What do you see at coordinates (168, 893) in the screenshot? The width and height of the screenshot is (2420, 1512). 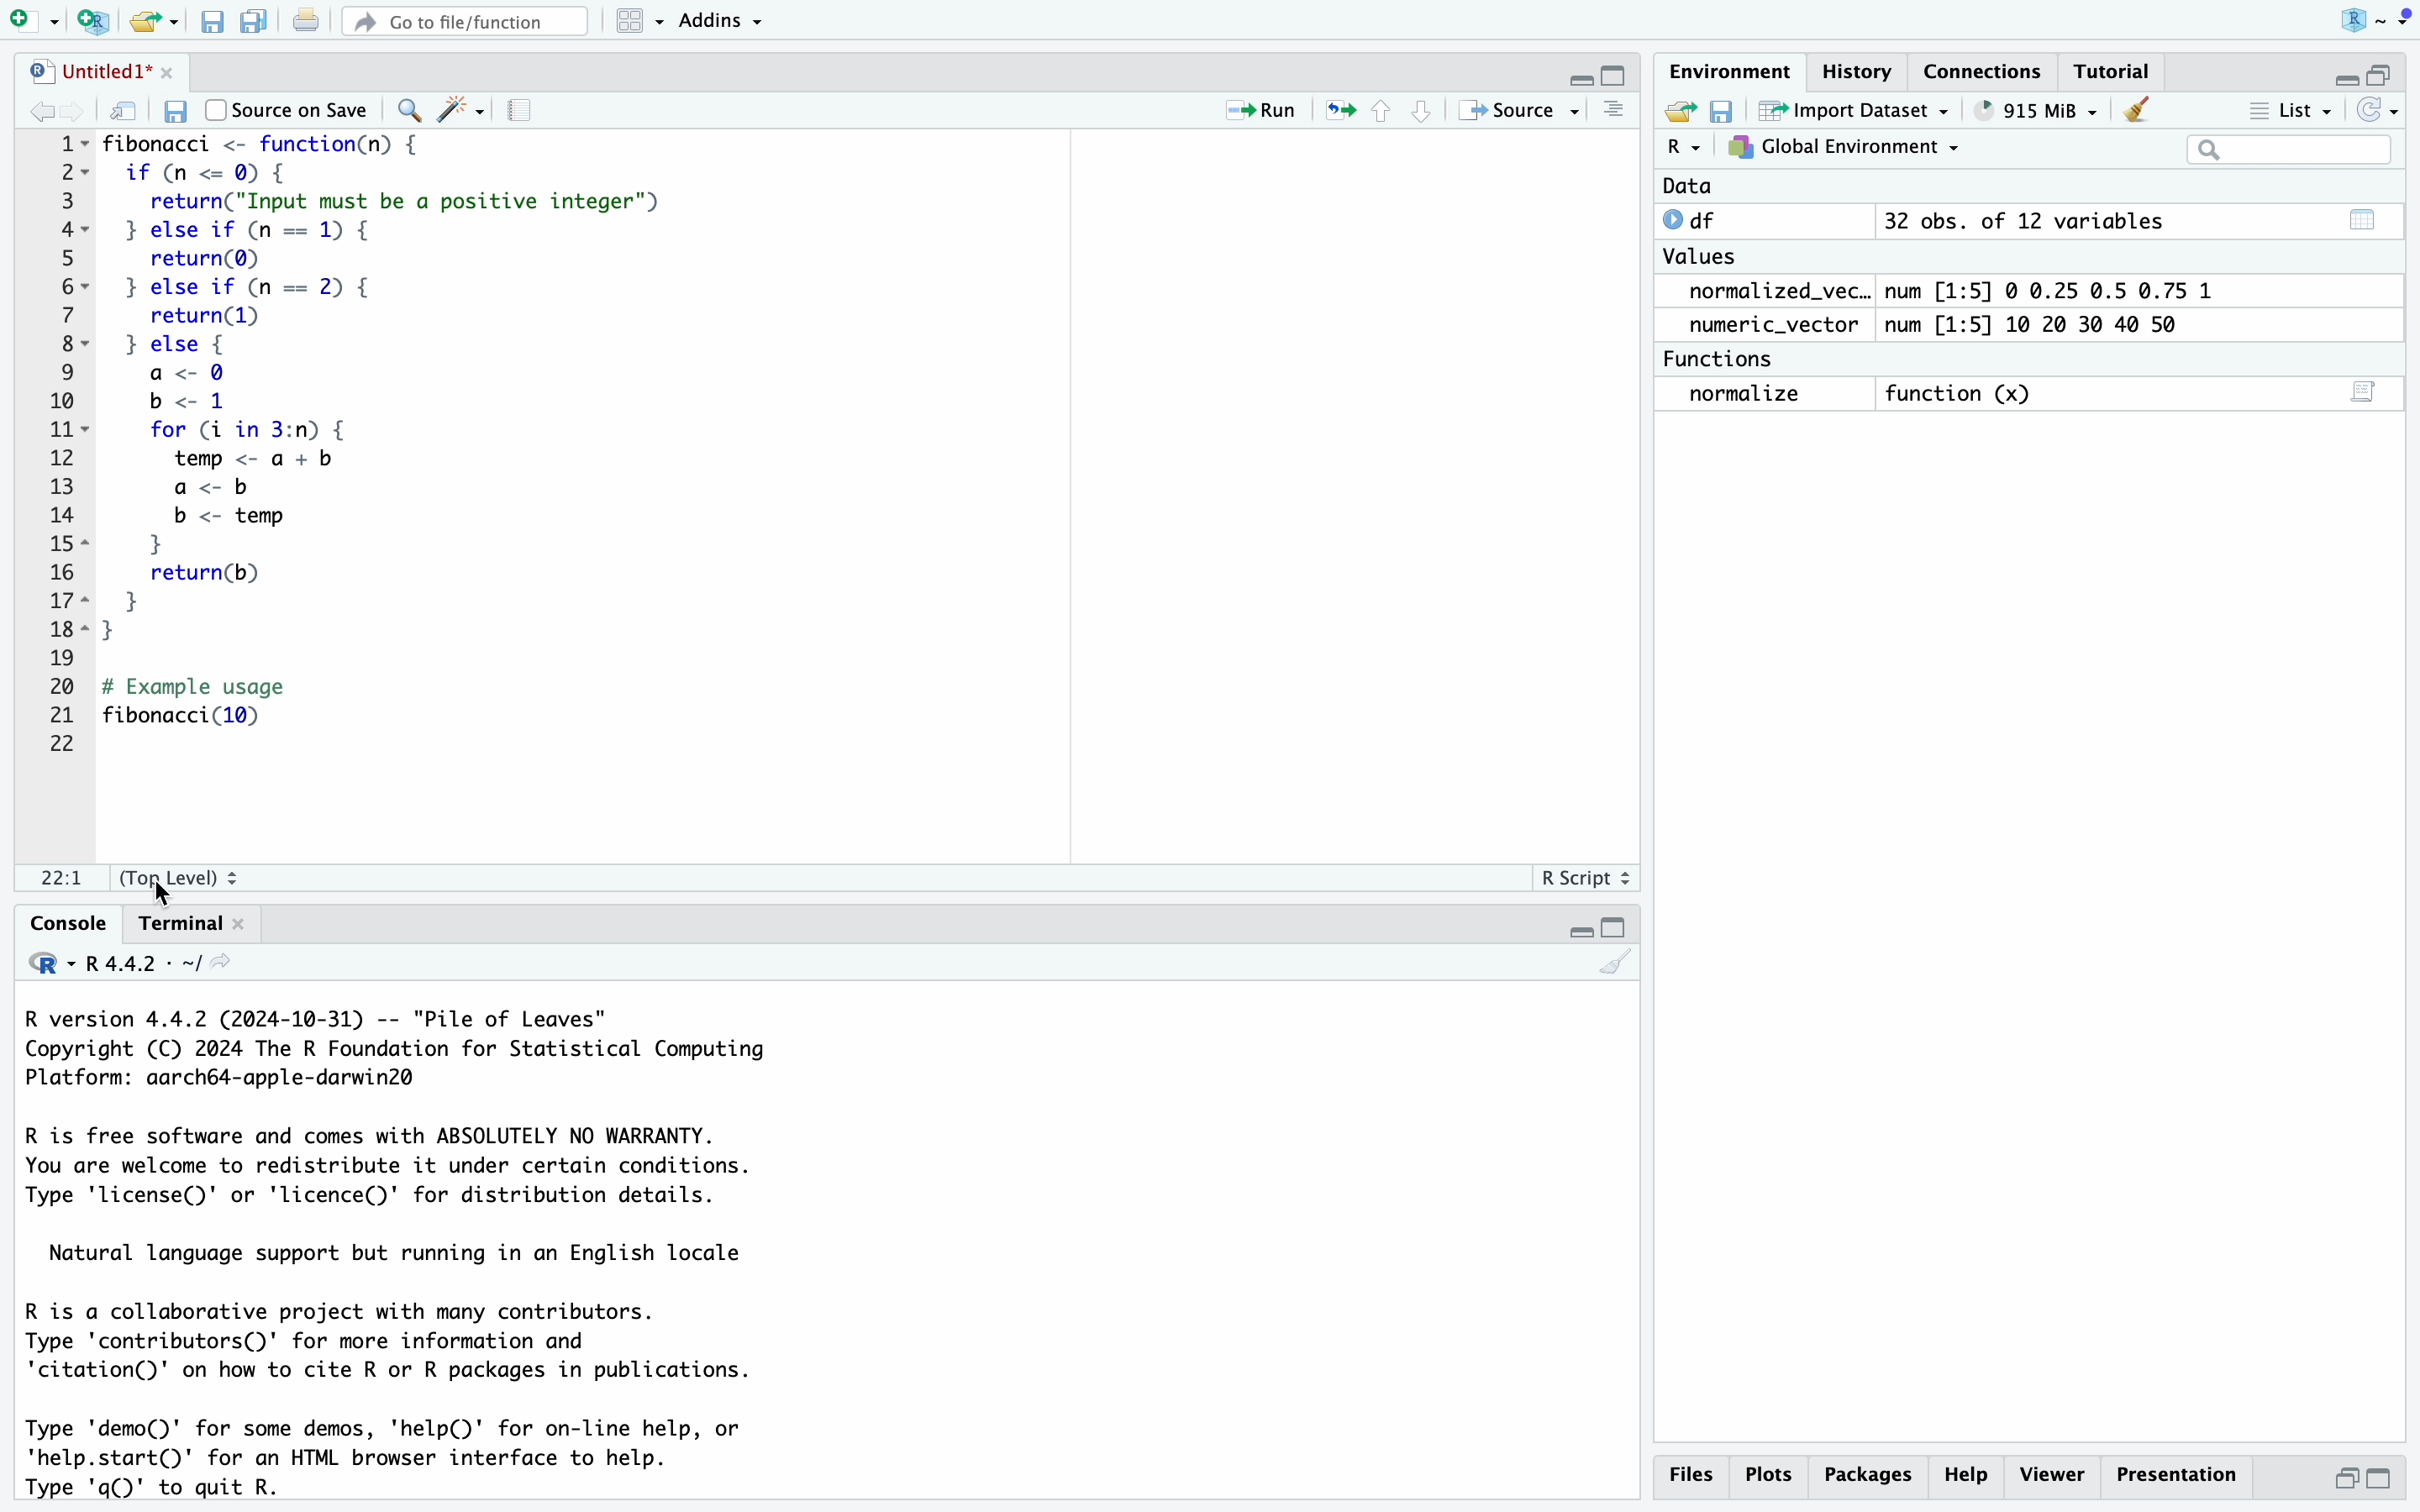 I see `cursor` at bounding box center [168, 893].